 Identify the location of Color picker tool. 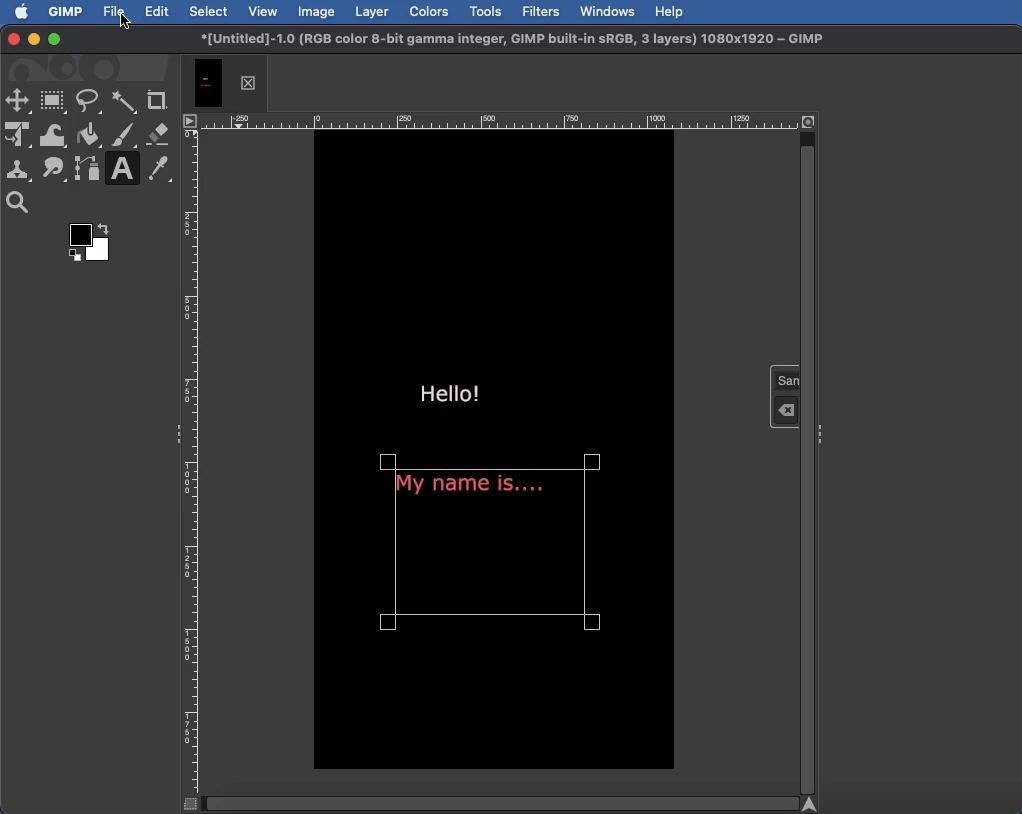
(161, 172).